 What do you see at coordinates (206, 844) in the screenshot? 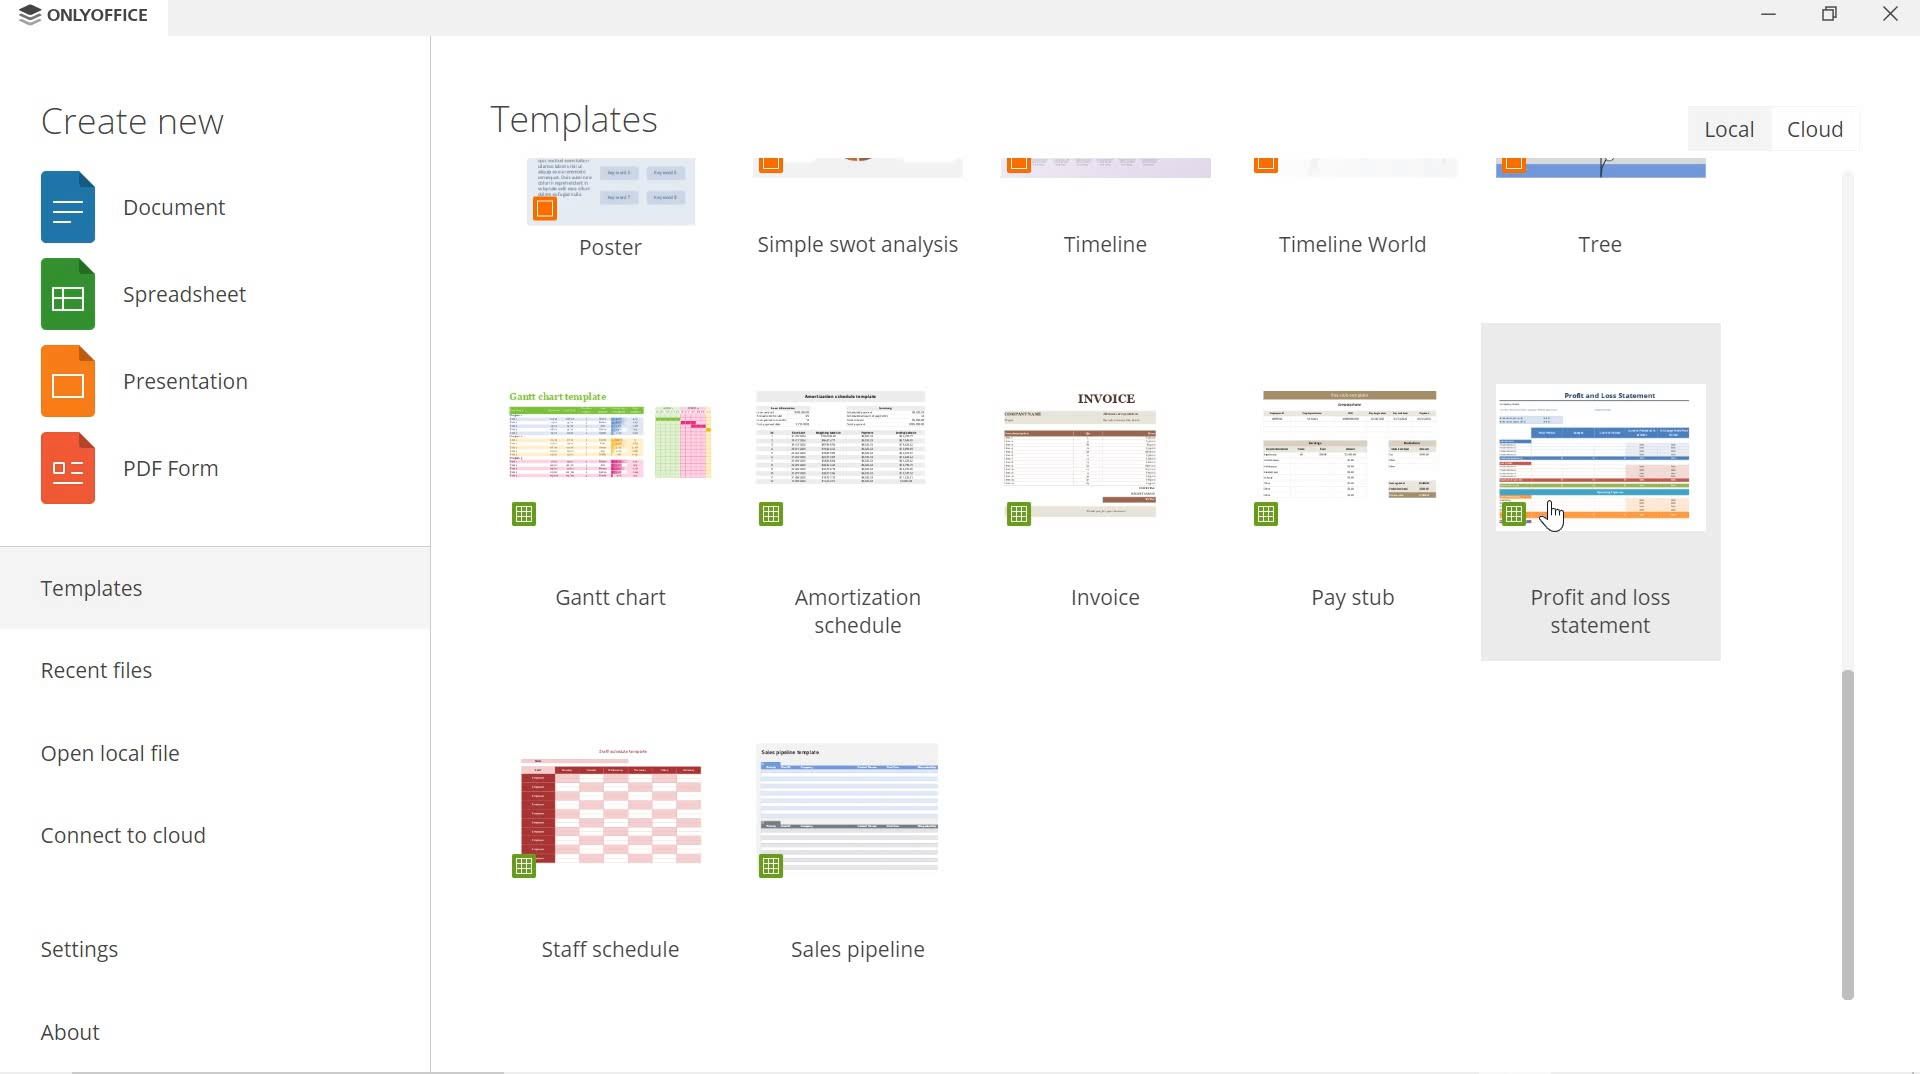
I see `connect to cloud` at bounding box center [206, 844].